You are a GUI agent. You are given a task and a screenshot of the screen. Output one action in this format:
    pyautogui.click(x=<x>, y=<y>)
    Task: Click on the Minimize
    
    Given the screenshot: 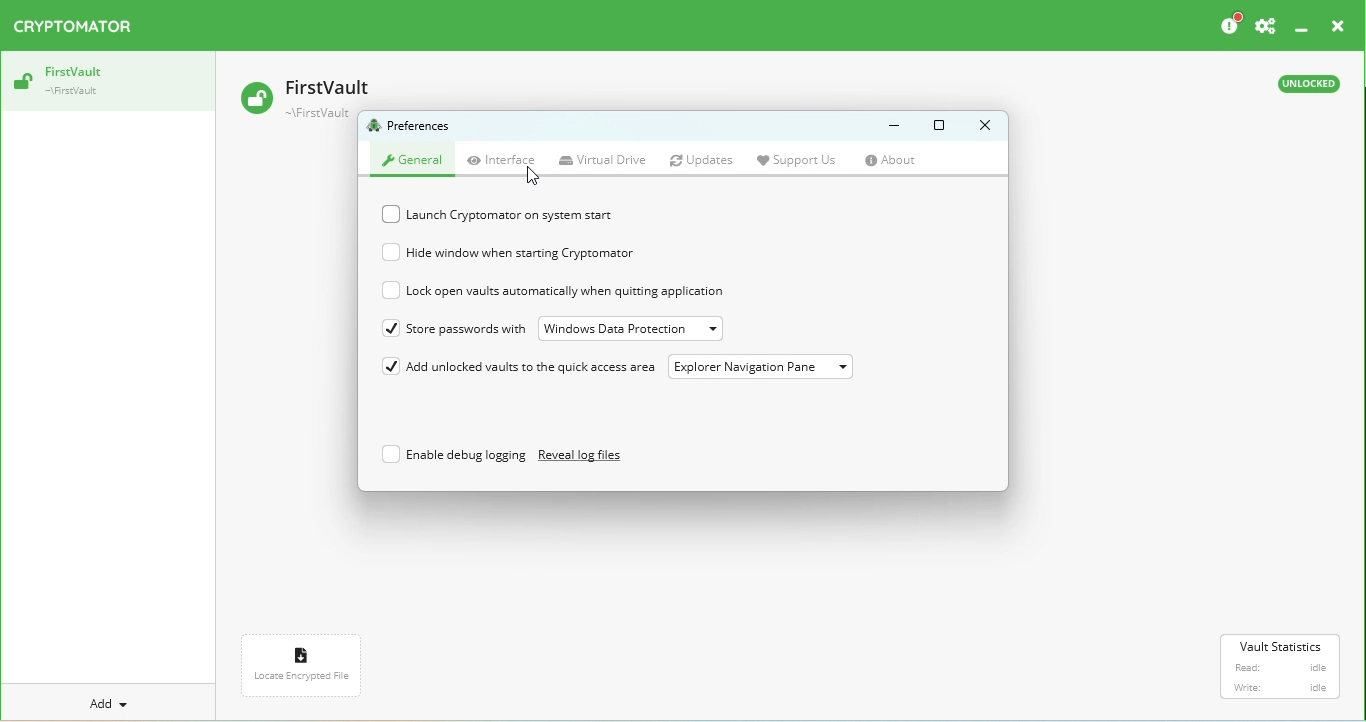 What is the action you would take?
    pyautogui.click(x=1303, y=27)
    